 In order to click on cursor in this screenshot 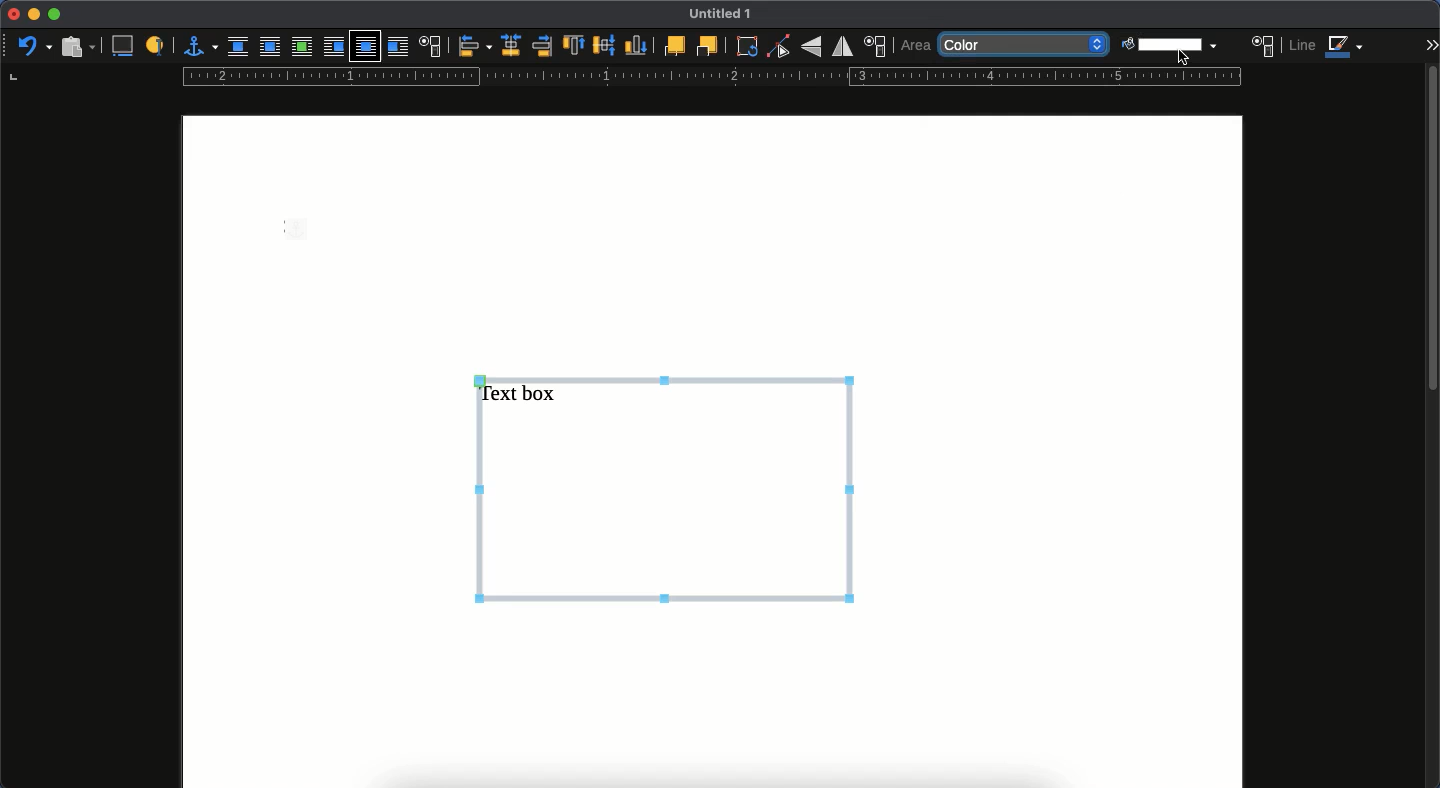, I will do `click(1184, 56)`.